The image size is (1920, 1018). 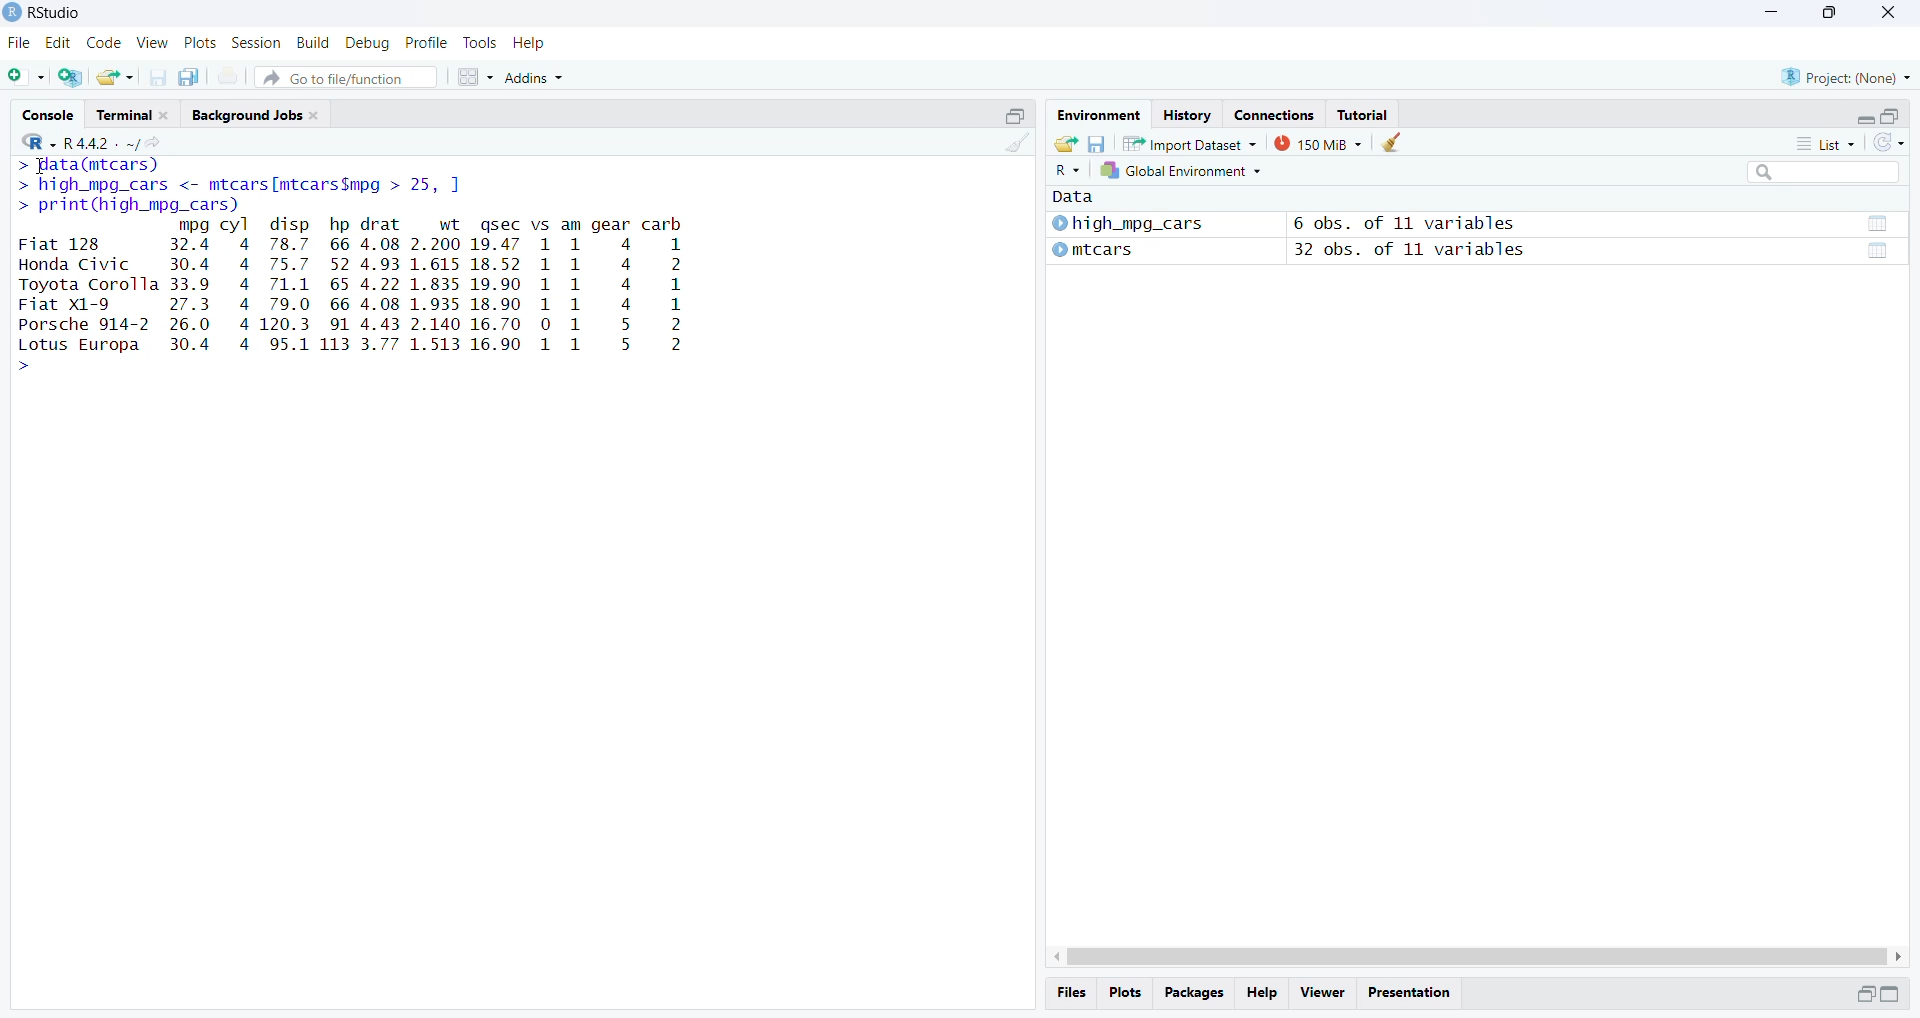 I want to click on Tools, so click(x=478, y=41).